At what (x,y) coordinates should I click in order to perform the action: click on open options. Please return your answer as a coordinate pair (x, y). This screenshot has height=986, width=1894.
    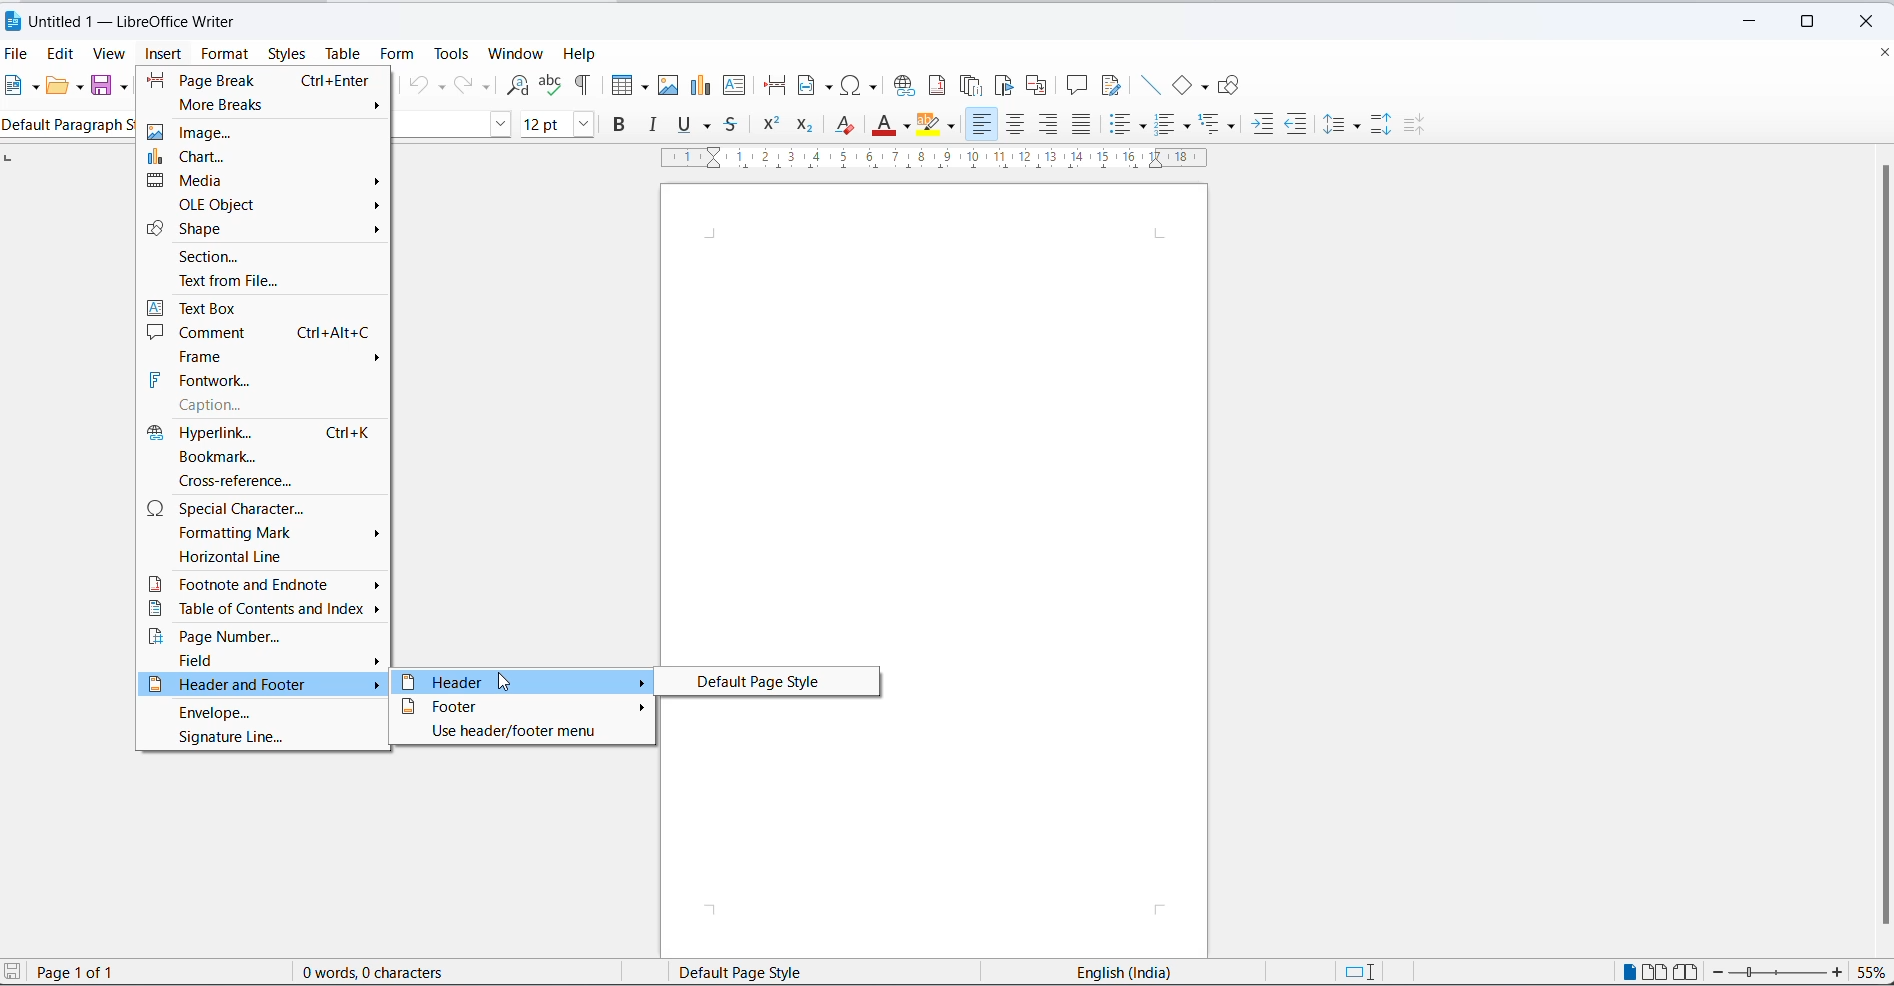
    Looking at the image, I should click on (74, 86).